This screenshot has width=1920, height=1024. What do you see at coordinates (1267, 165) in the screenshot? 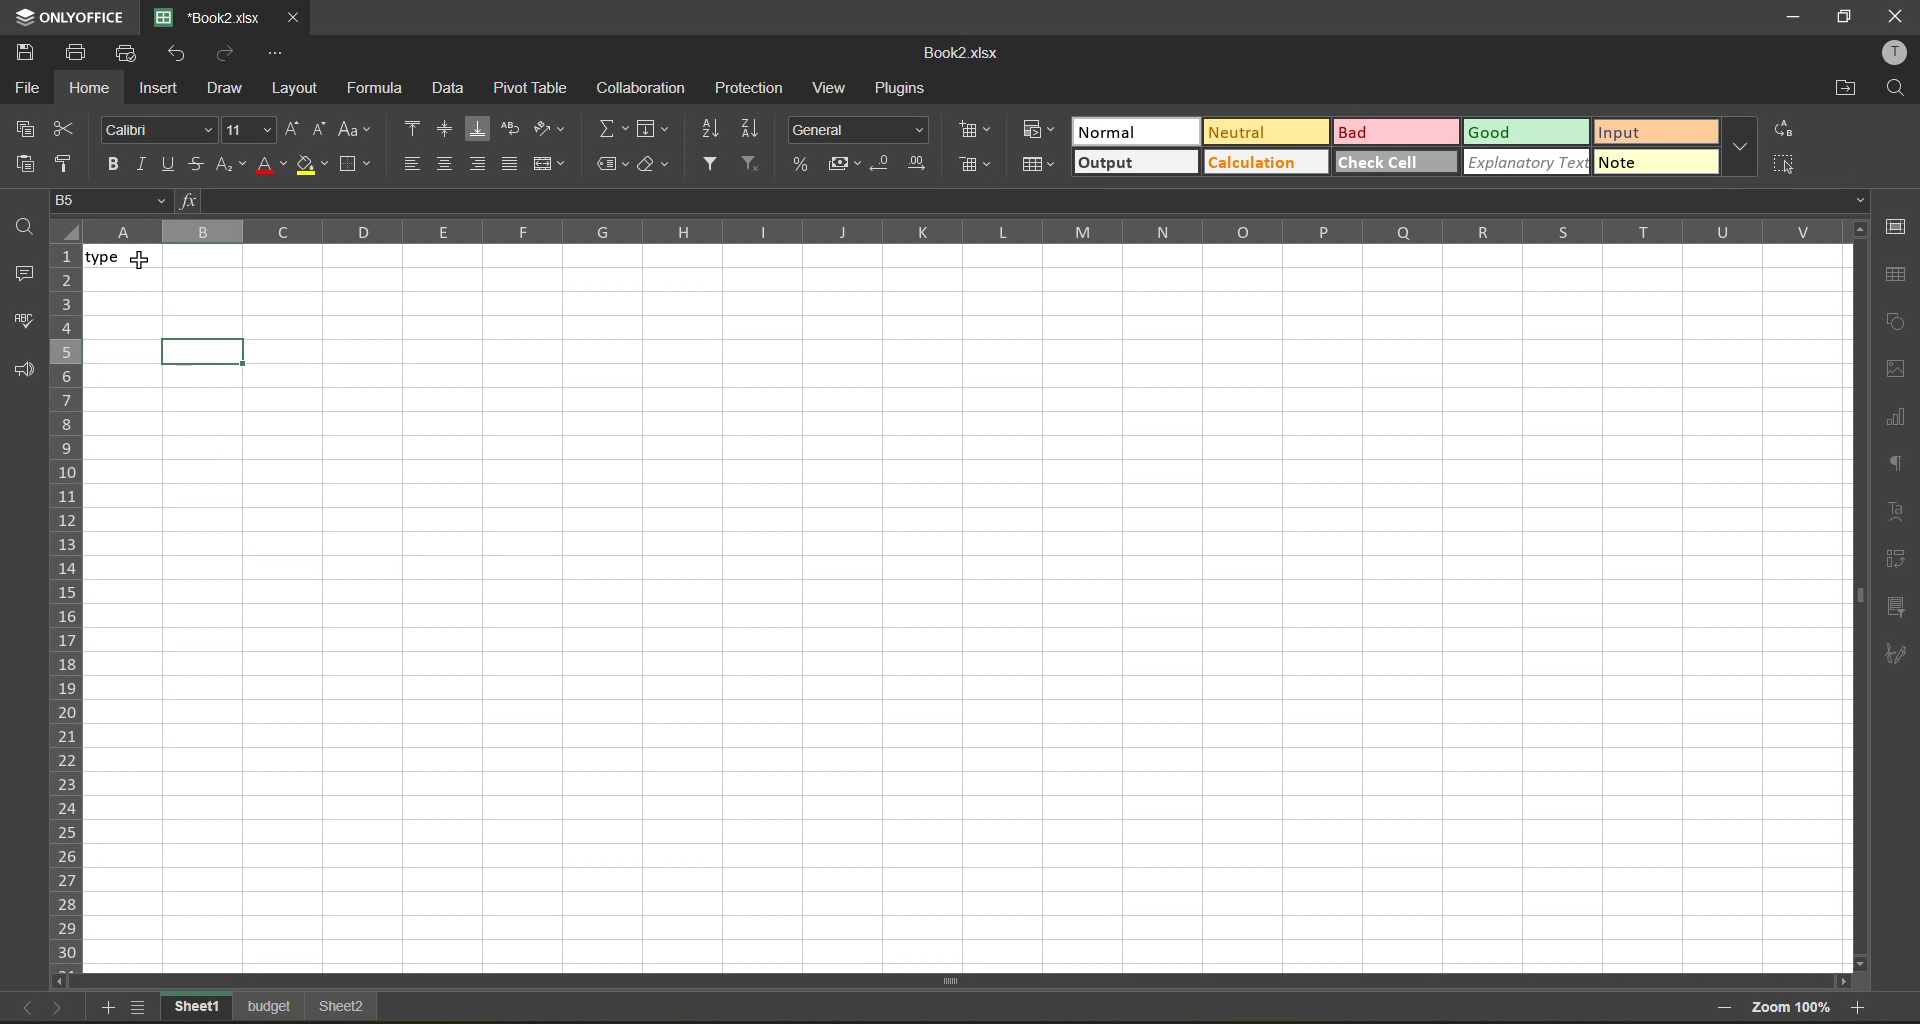
I see `calculation` at bounding box center [1267, 165].